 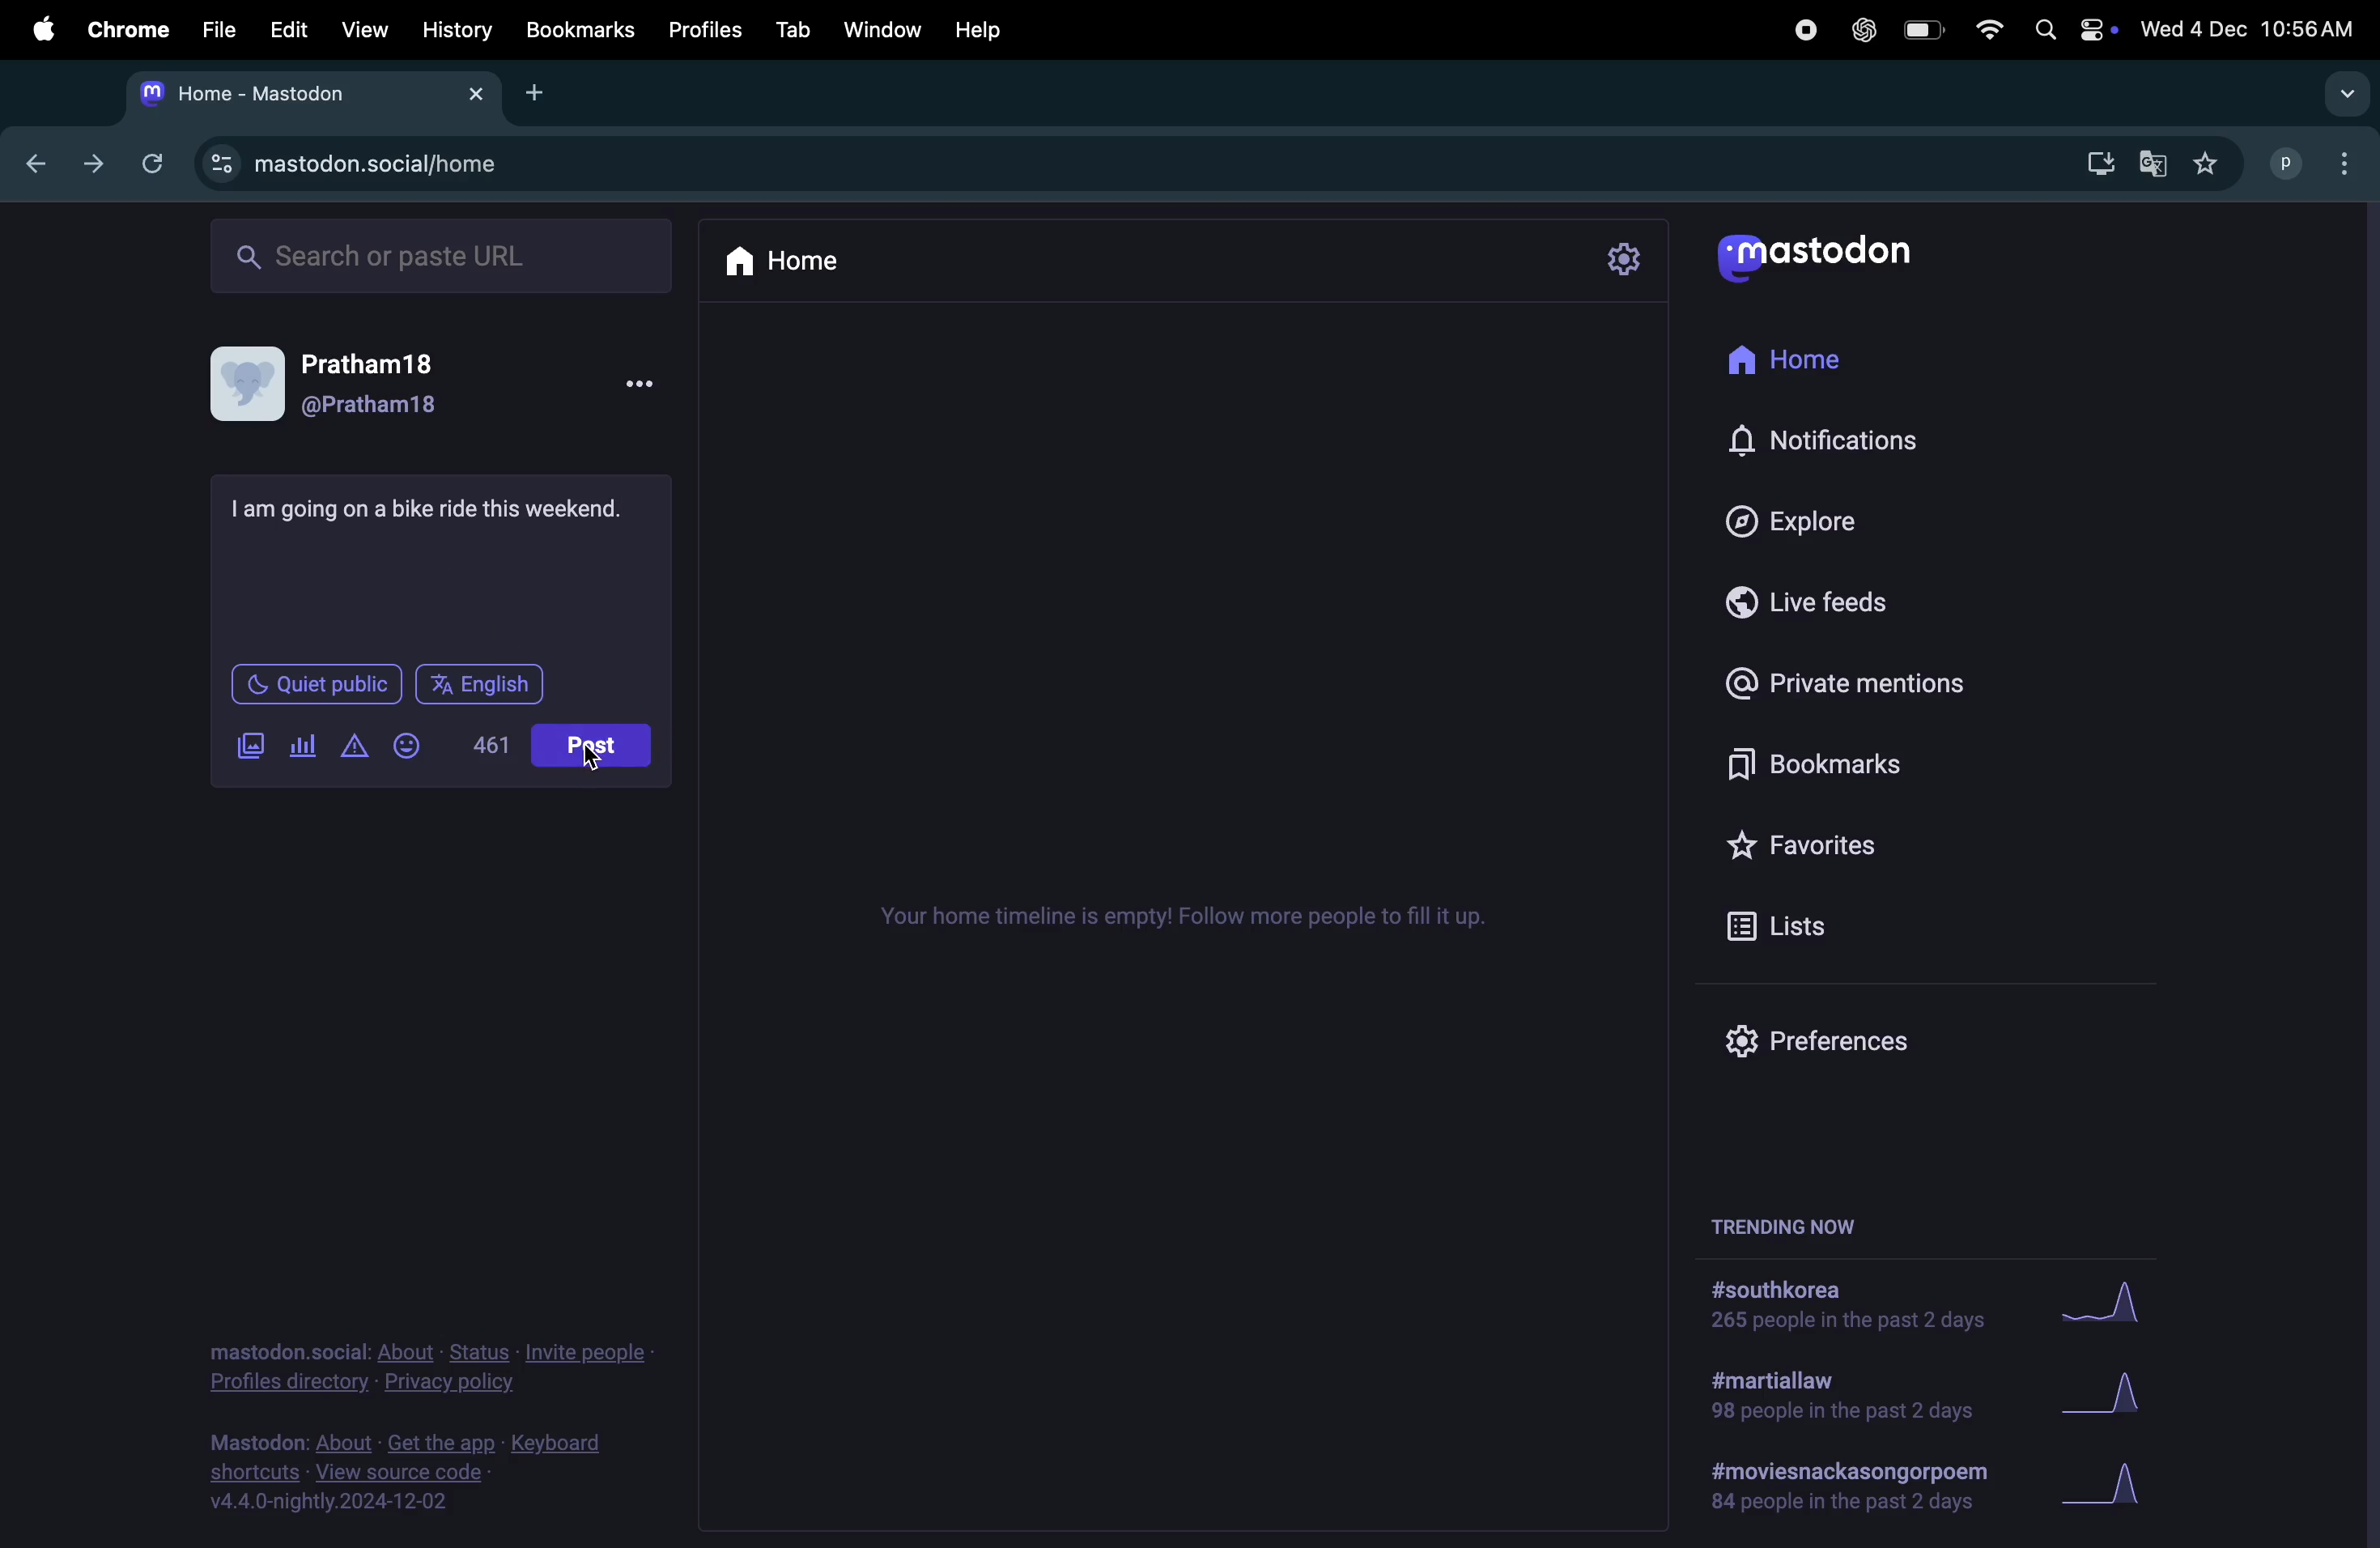 What do you see at coordinates (1814, 925) in the screenshot?
I see `Lists` at bounding box center [1814, 925].